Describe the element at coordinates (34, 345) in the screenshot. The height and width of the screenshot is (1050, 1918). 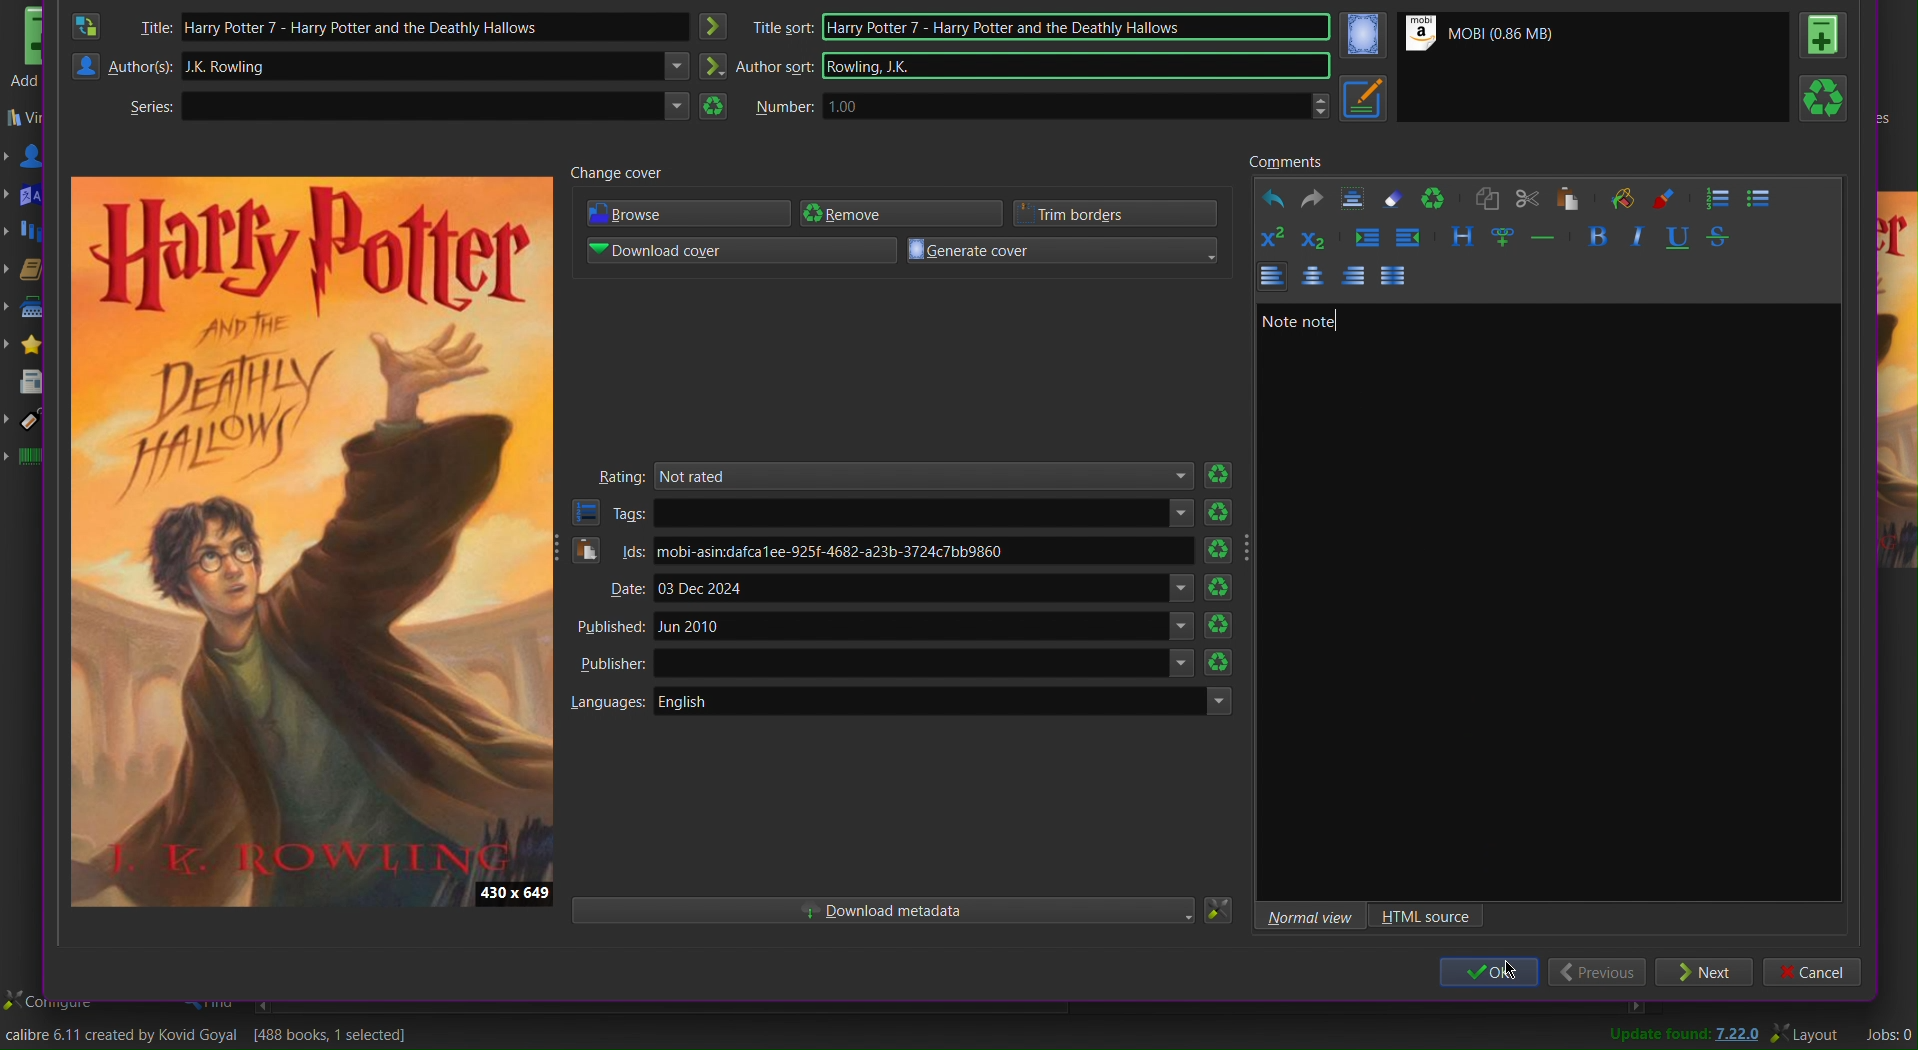
I see `Rating` at that location.